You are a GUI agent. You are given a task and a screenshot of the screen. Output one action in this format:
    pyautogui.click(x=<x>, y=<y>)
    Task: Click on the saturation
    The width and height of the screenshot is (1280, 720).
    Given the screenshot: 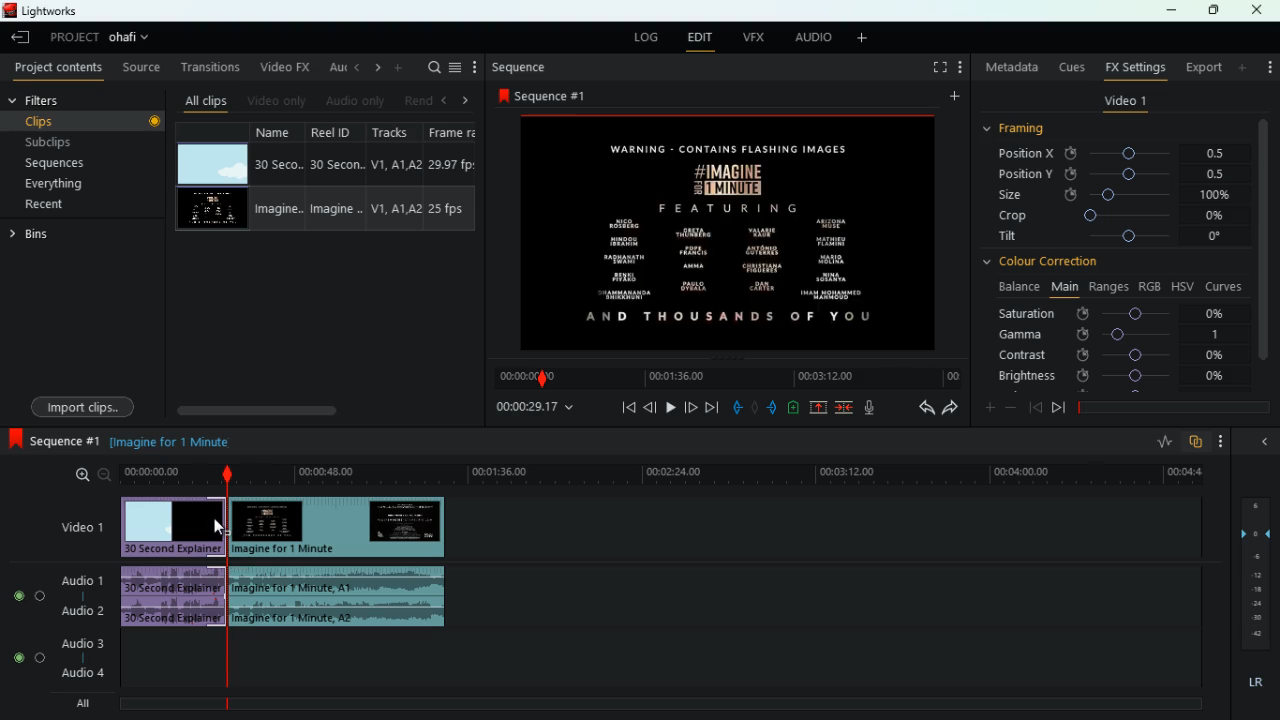 What is the action you would take?
    pyautogui.click(x=1116, y=313)
    